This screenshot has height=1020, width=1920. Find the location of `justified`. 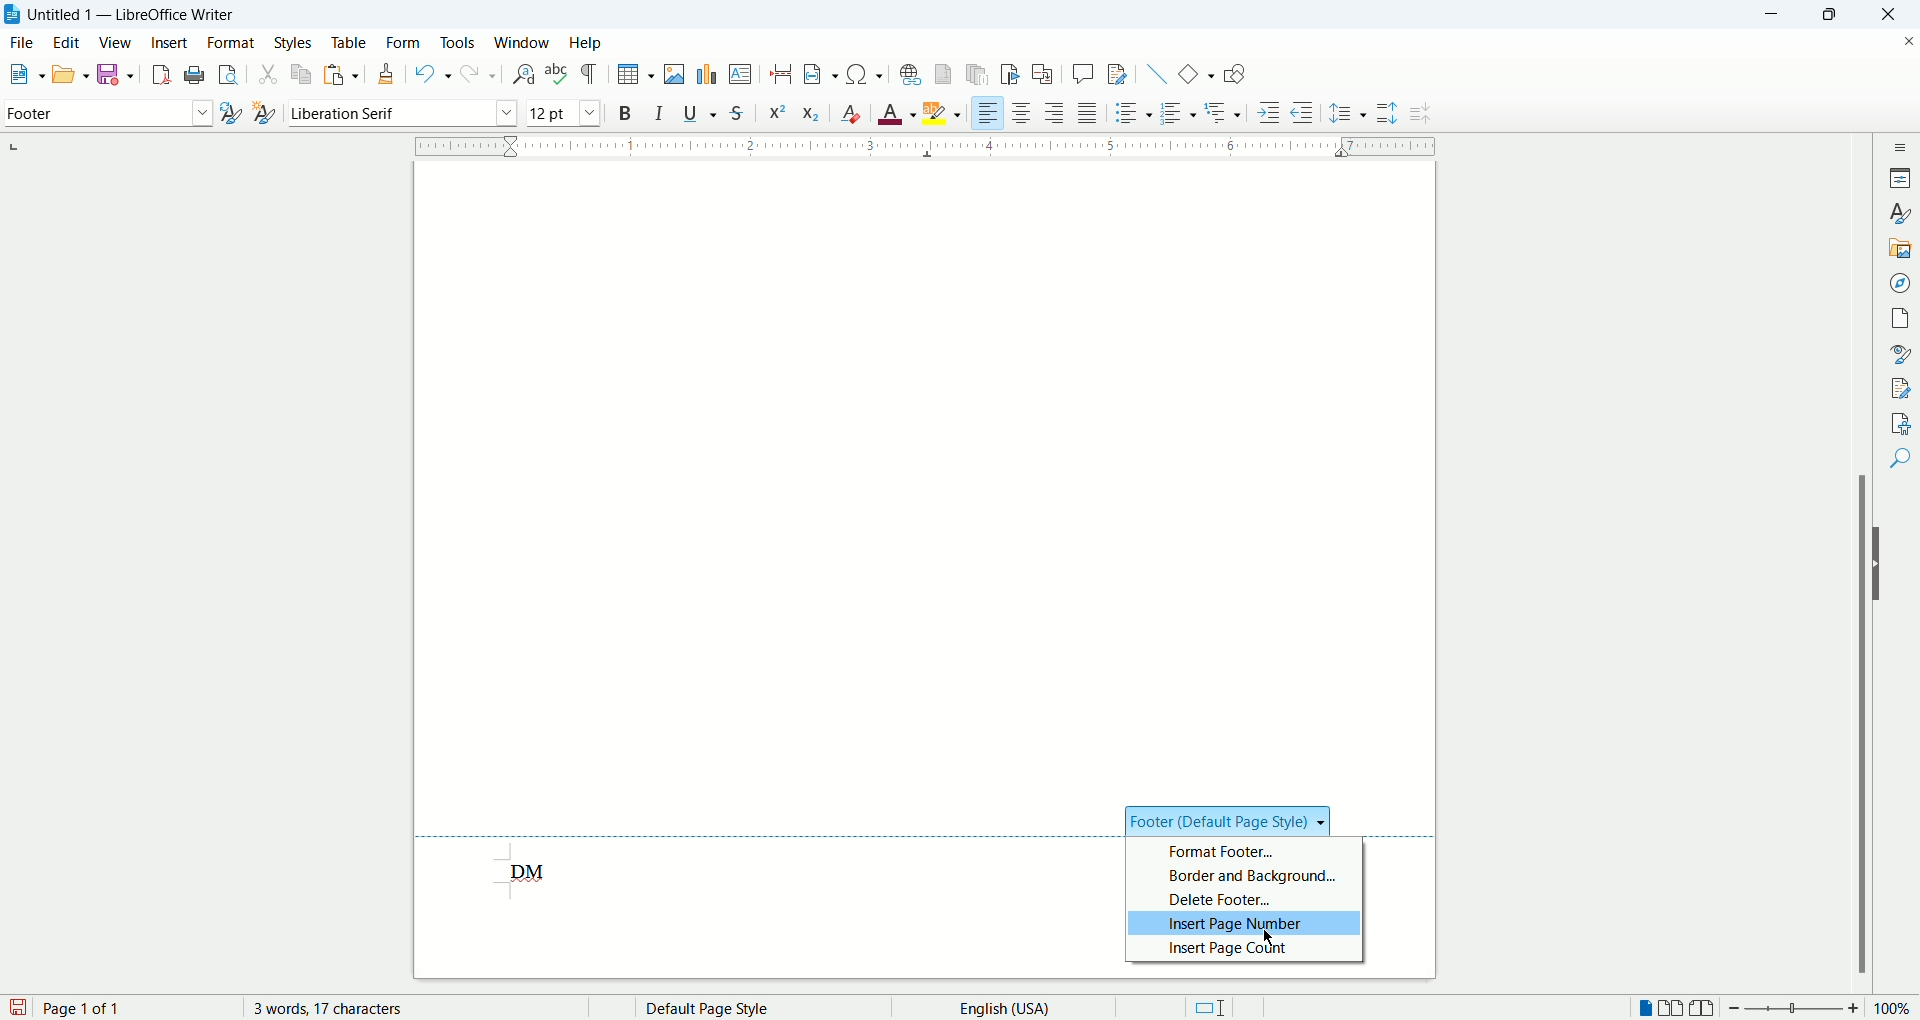

justified is located at coordinates (1090, 113).